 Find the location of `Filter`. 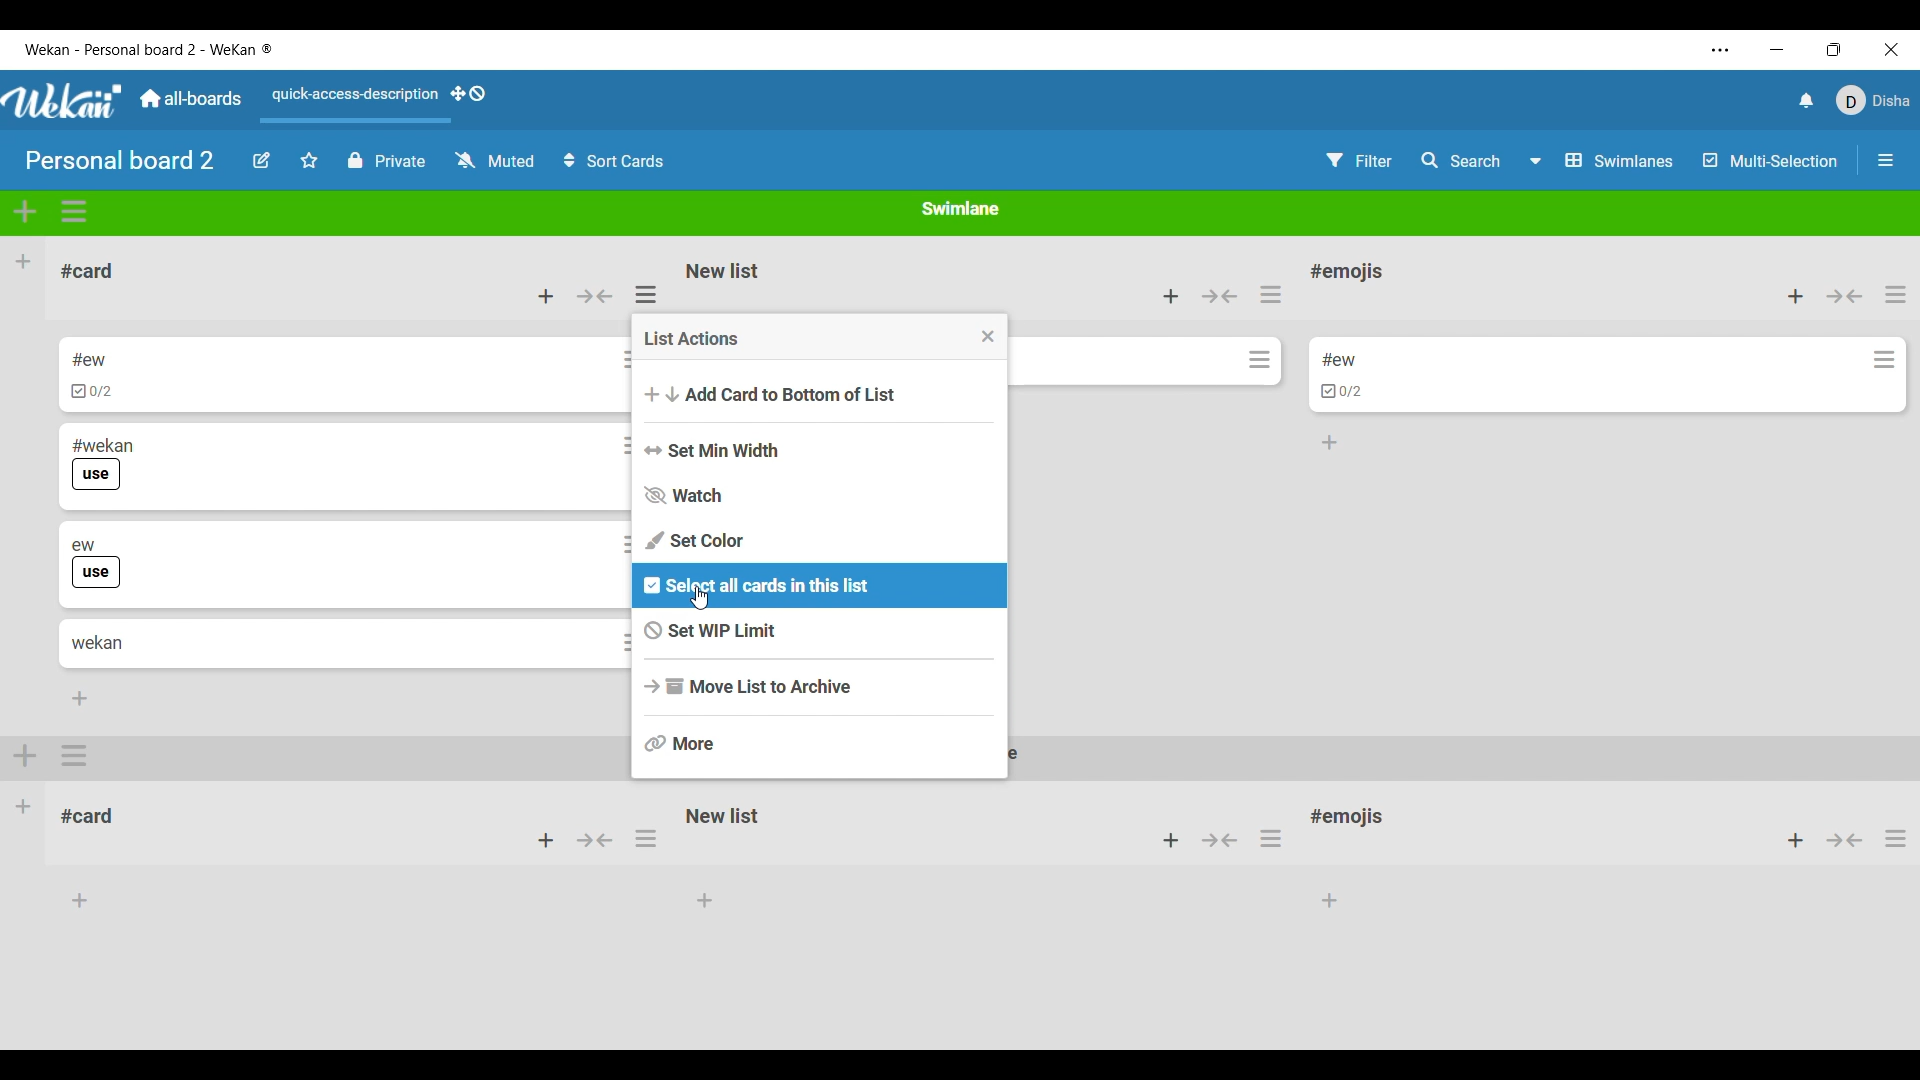

Filter is located at coordinates (1359, 161).